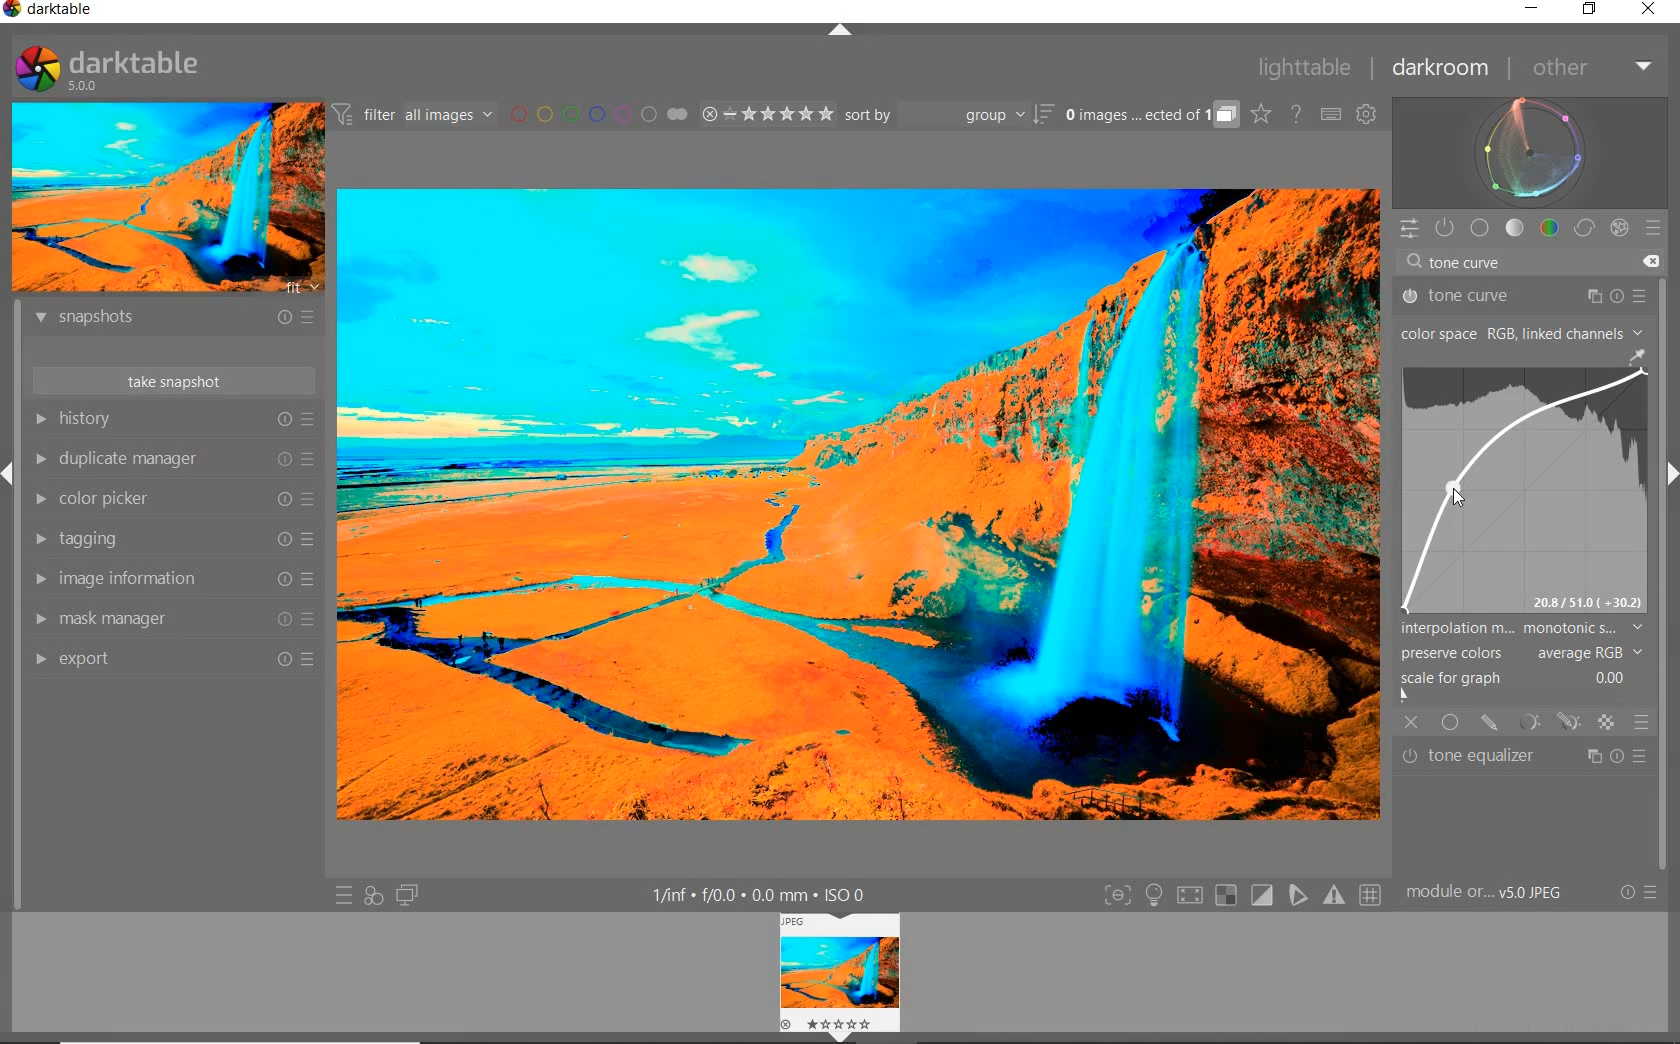 The image size is (1680, 1044). What do you see at coordinates (1262, 114) in the screenshot?
I see `CLICK TO CHANGE THE OVERLAYS SHOWN ON THUMBNAILS` at bounding box center [1262, 114].